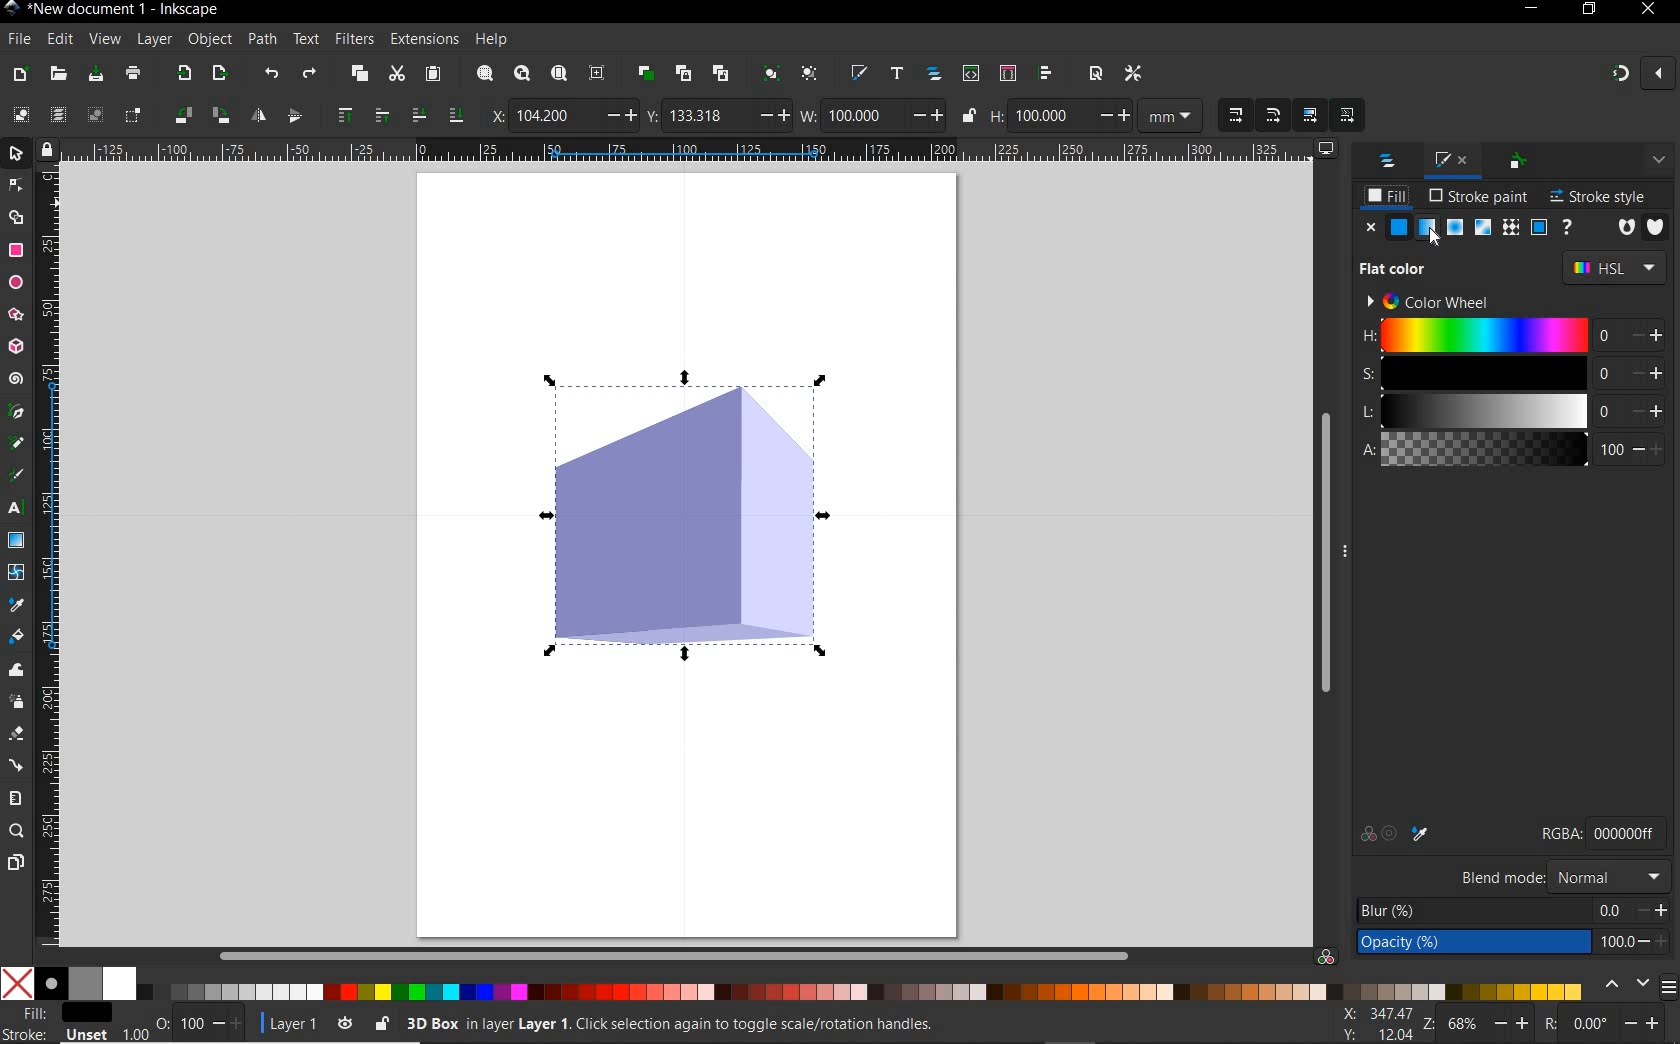  I want to click on PAINT STYLES, so click(1468, 229).